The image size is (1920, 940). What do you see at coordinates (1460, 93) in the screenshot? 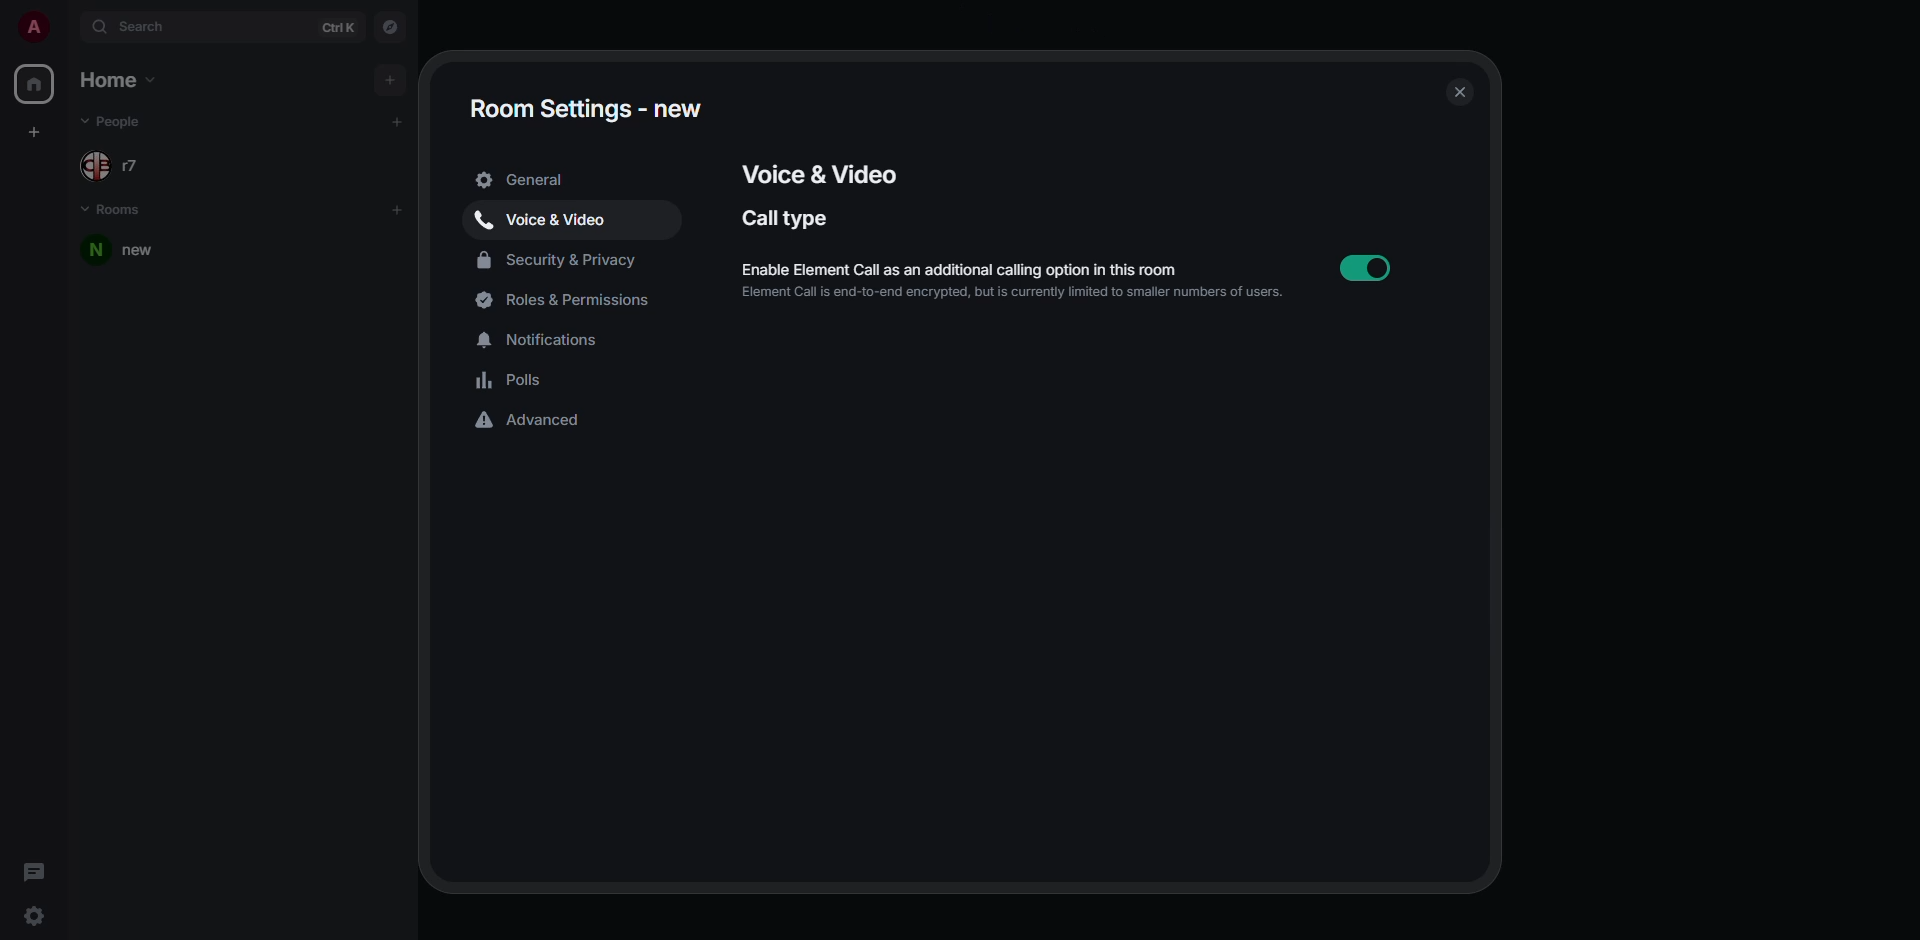
I see `close` at bounding box center [1460, 93].